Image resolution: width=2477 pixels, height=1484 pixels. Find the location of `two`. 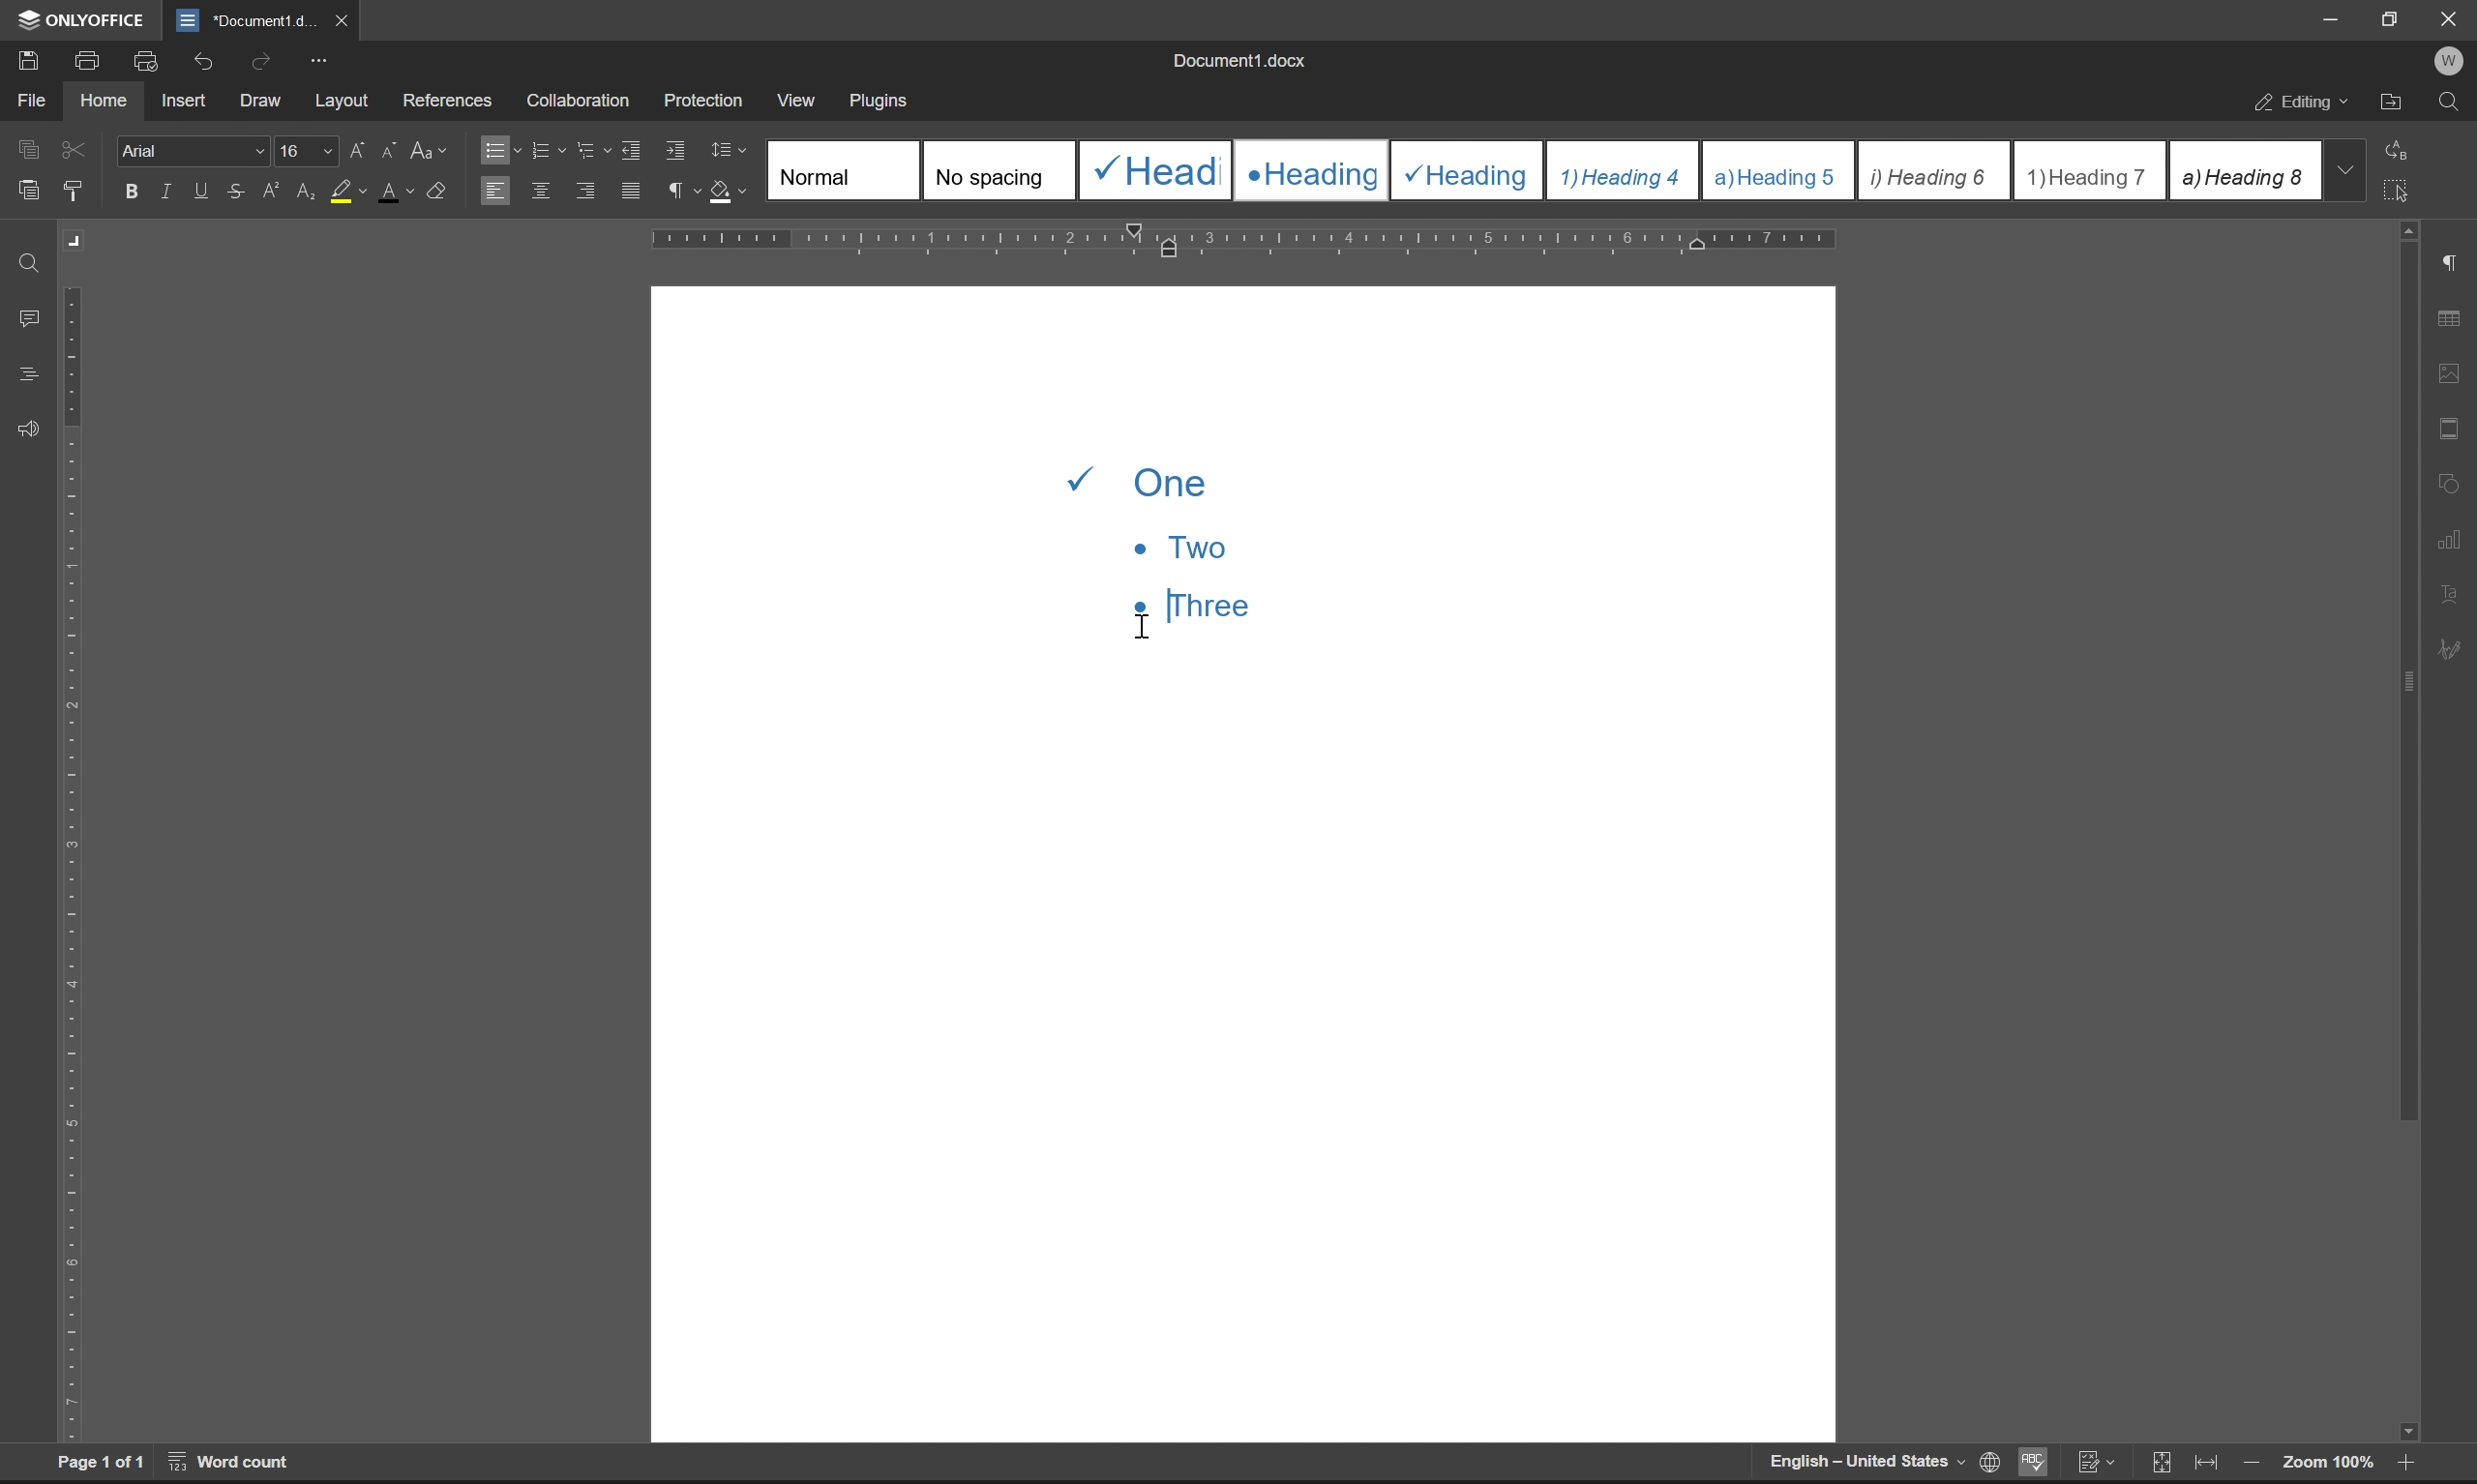

two is located at coordinates (1154, 548).